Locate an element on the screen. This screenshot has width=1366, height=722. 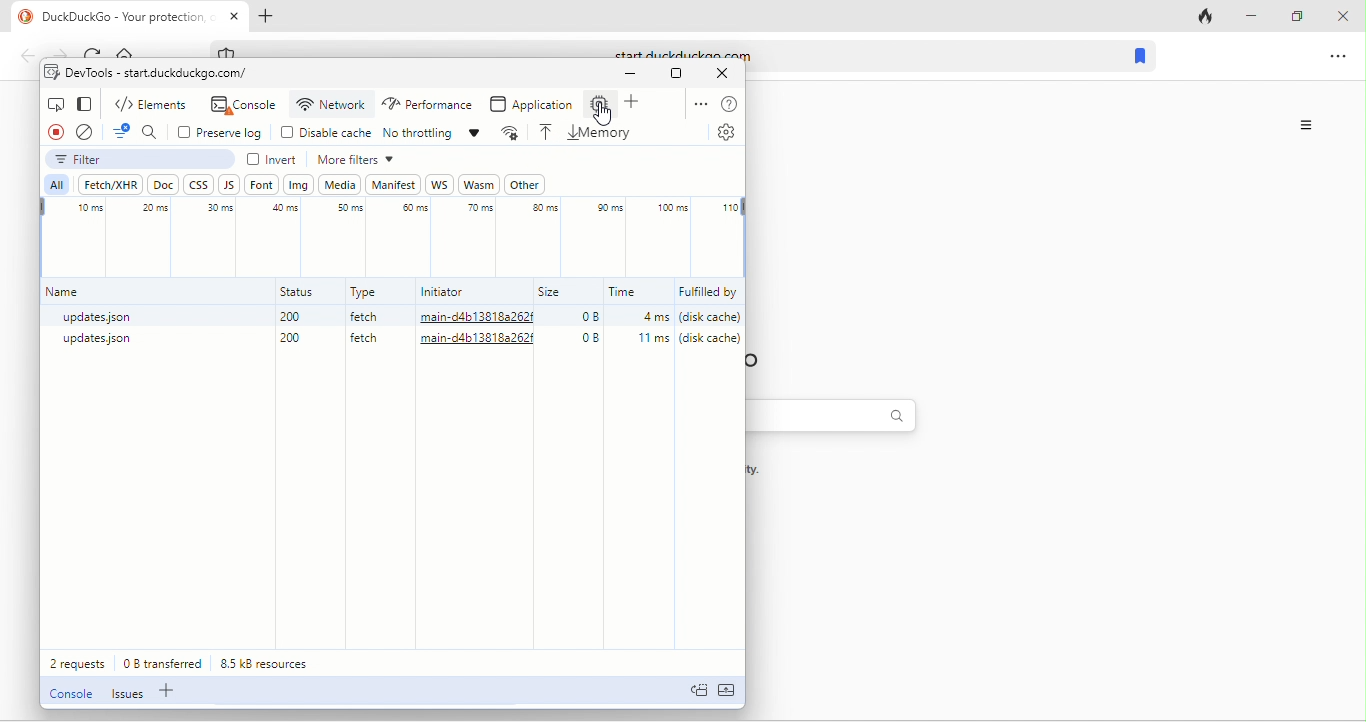
updates.json is located at coordinates (99, 319).